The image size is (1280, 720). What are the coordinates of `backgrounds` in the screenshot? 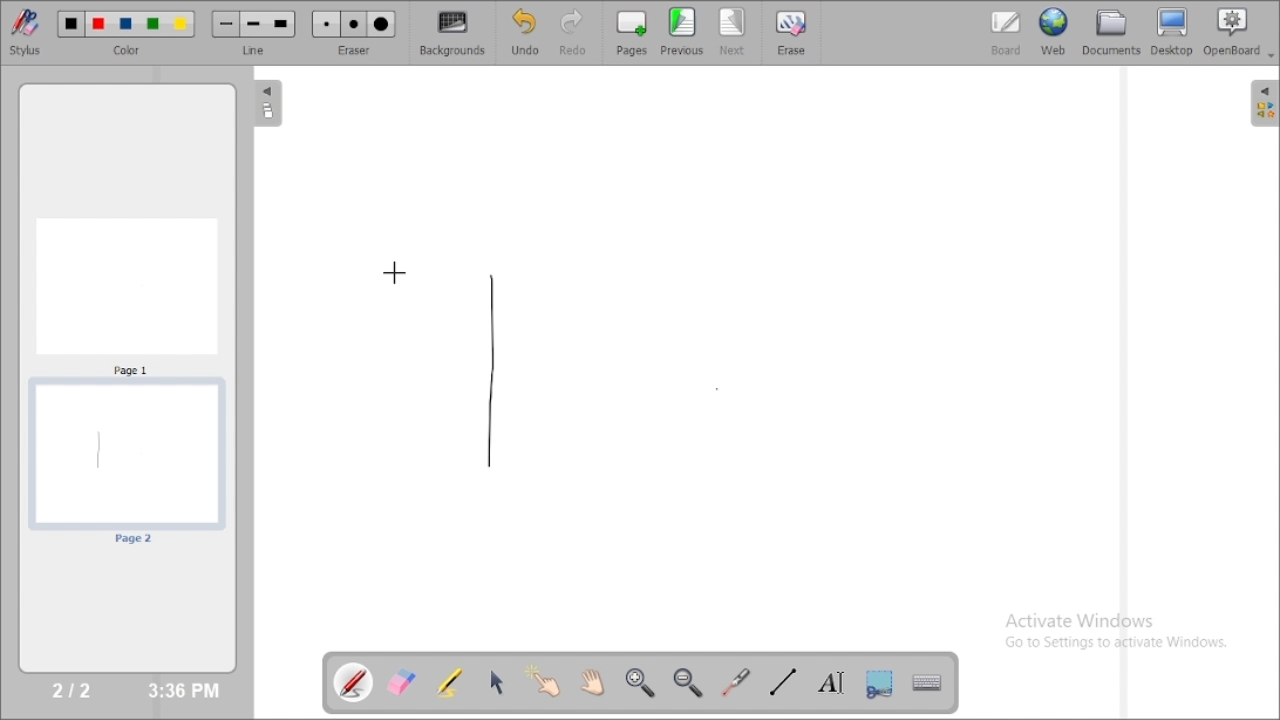 It's located at (454, 33).